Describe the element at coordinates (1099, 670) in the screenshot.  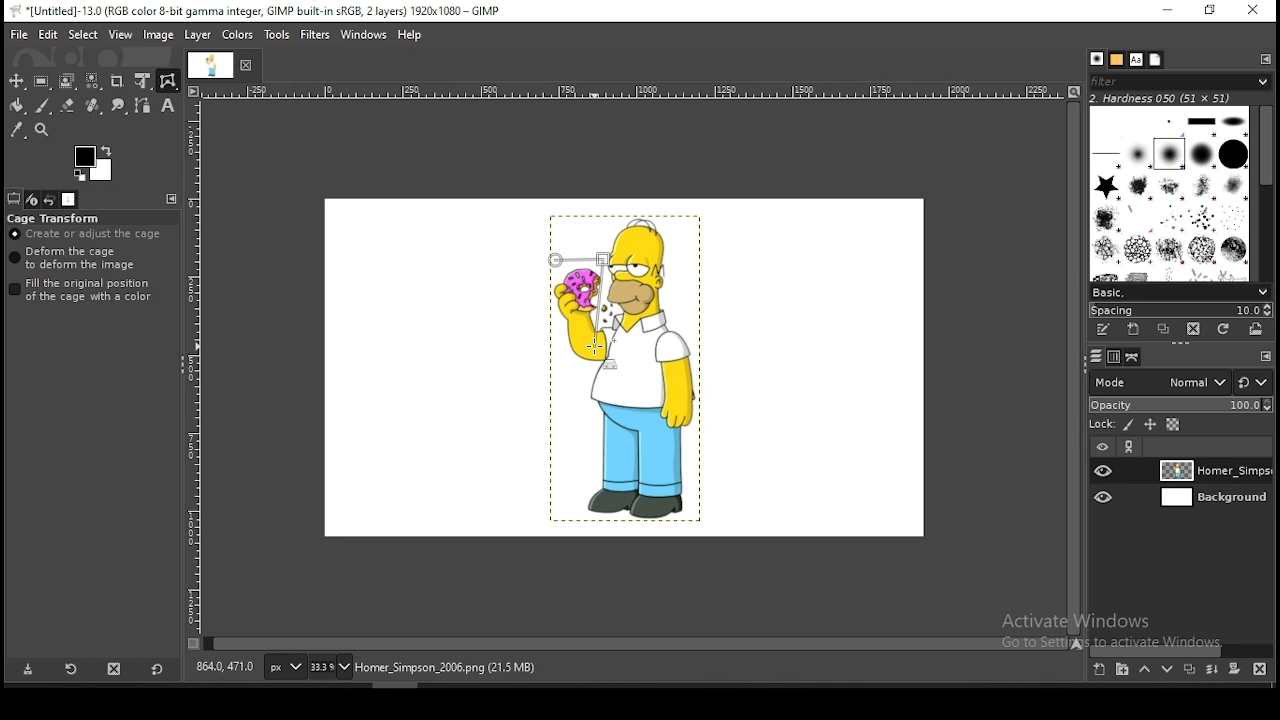
I see `create a new layer` at that location.